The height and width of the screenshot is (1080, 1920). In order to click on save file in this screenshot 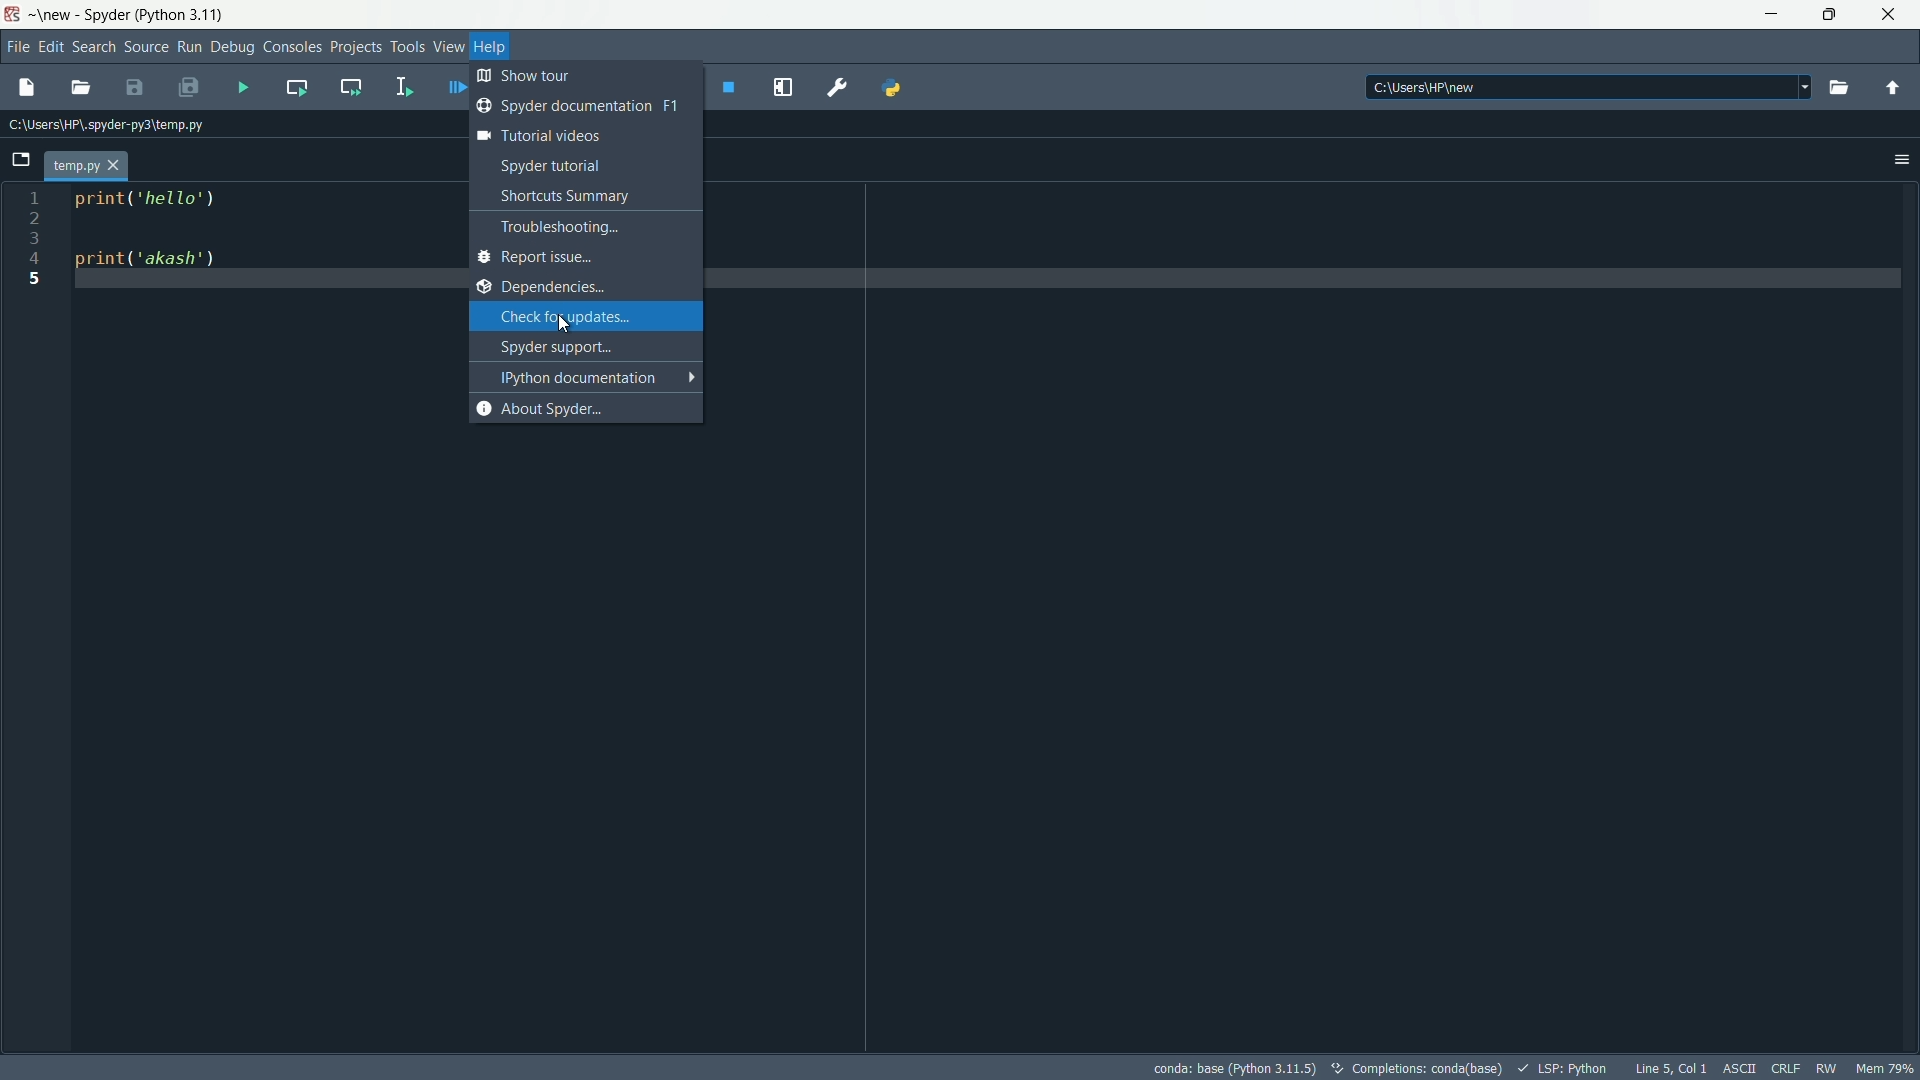, I will do `click(132, 87)`.